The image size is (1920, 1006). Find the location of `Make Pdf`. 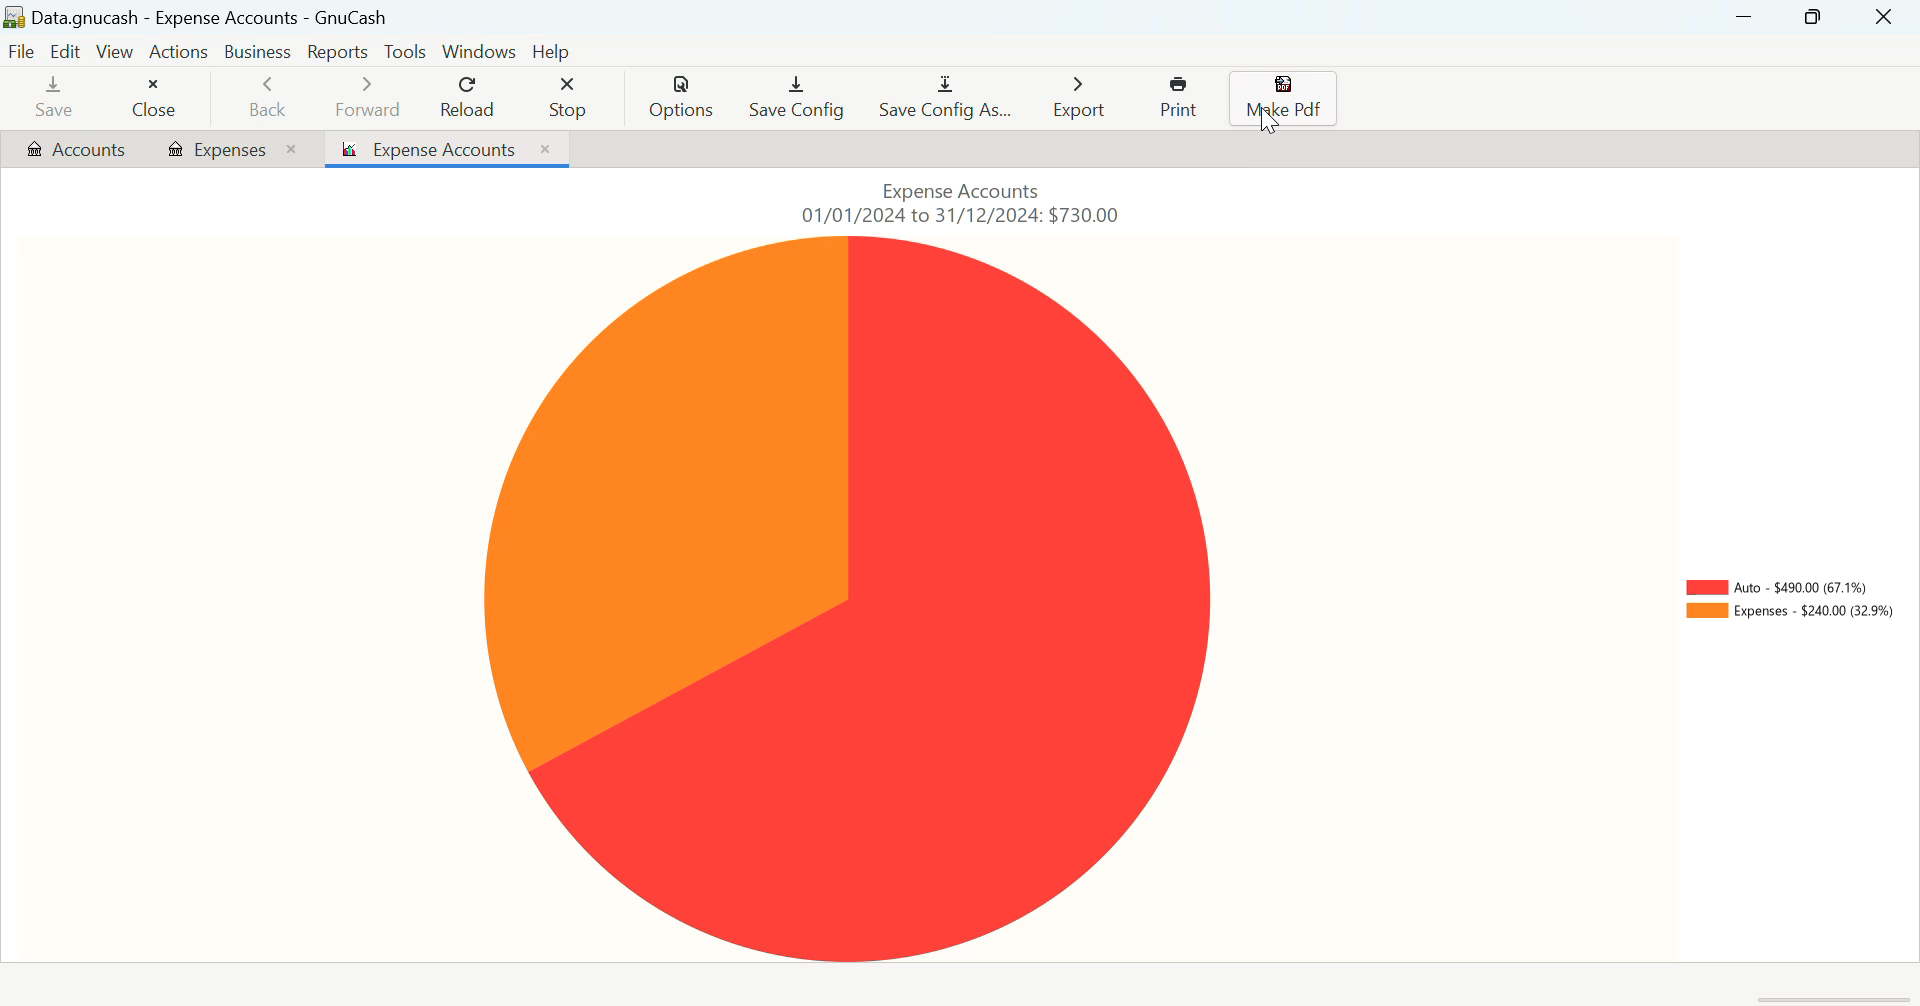

Make Pdf is located at coordinates (1282, 99).